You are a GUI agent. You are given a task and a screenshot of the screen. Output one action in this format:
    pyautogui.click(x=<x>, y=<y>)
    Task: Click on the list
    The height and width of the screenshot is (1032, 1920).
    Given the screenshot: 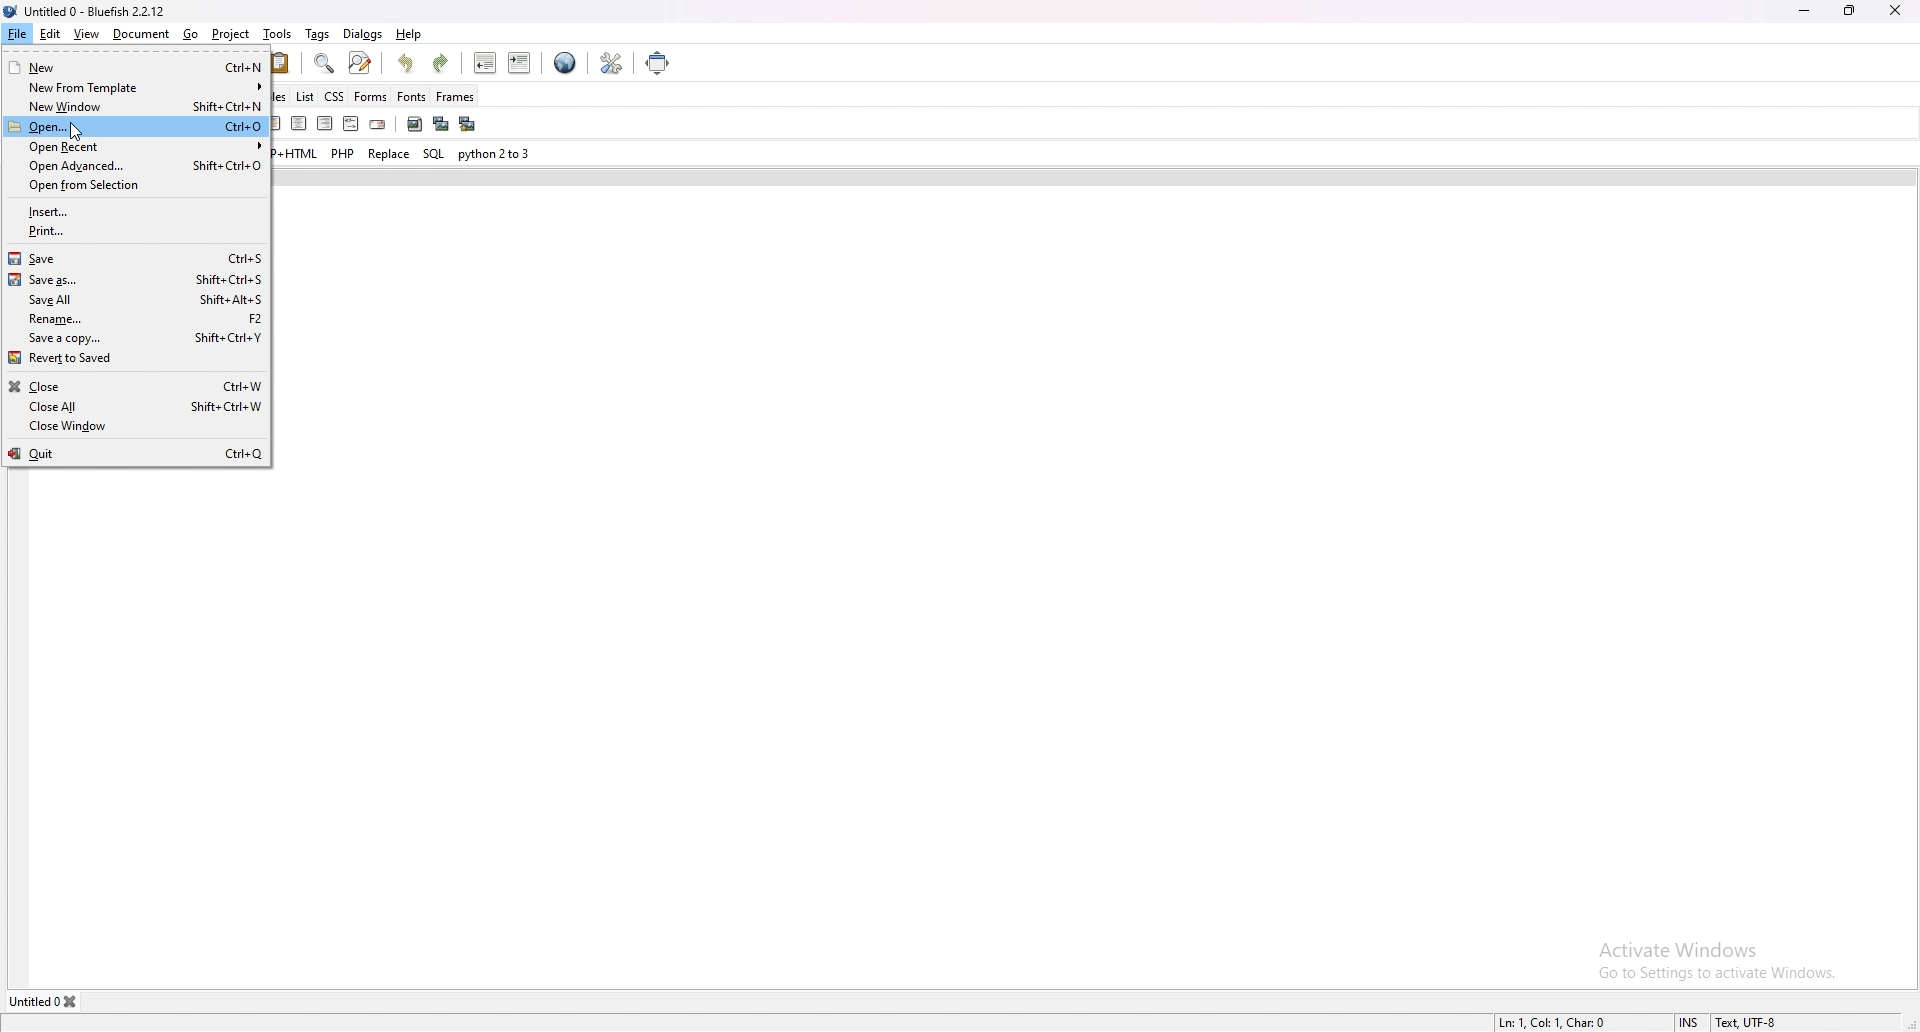 What is the action you would take?
    pyautogui.click(x=306, y=97)
    